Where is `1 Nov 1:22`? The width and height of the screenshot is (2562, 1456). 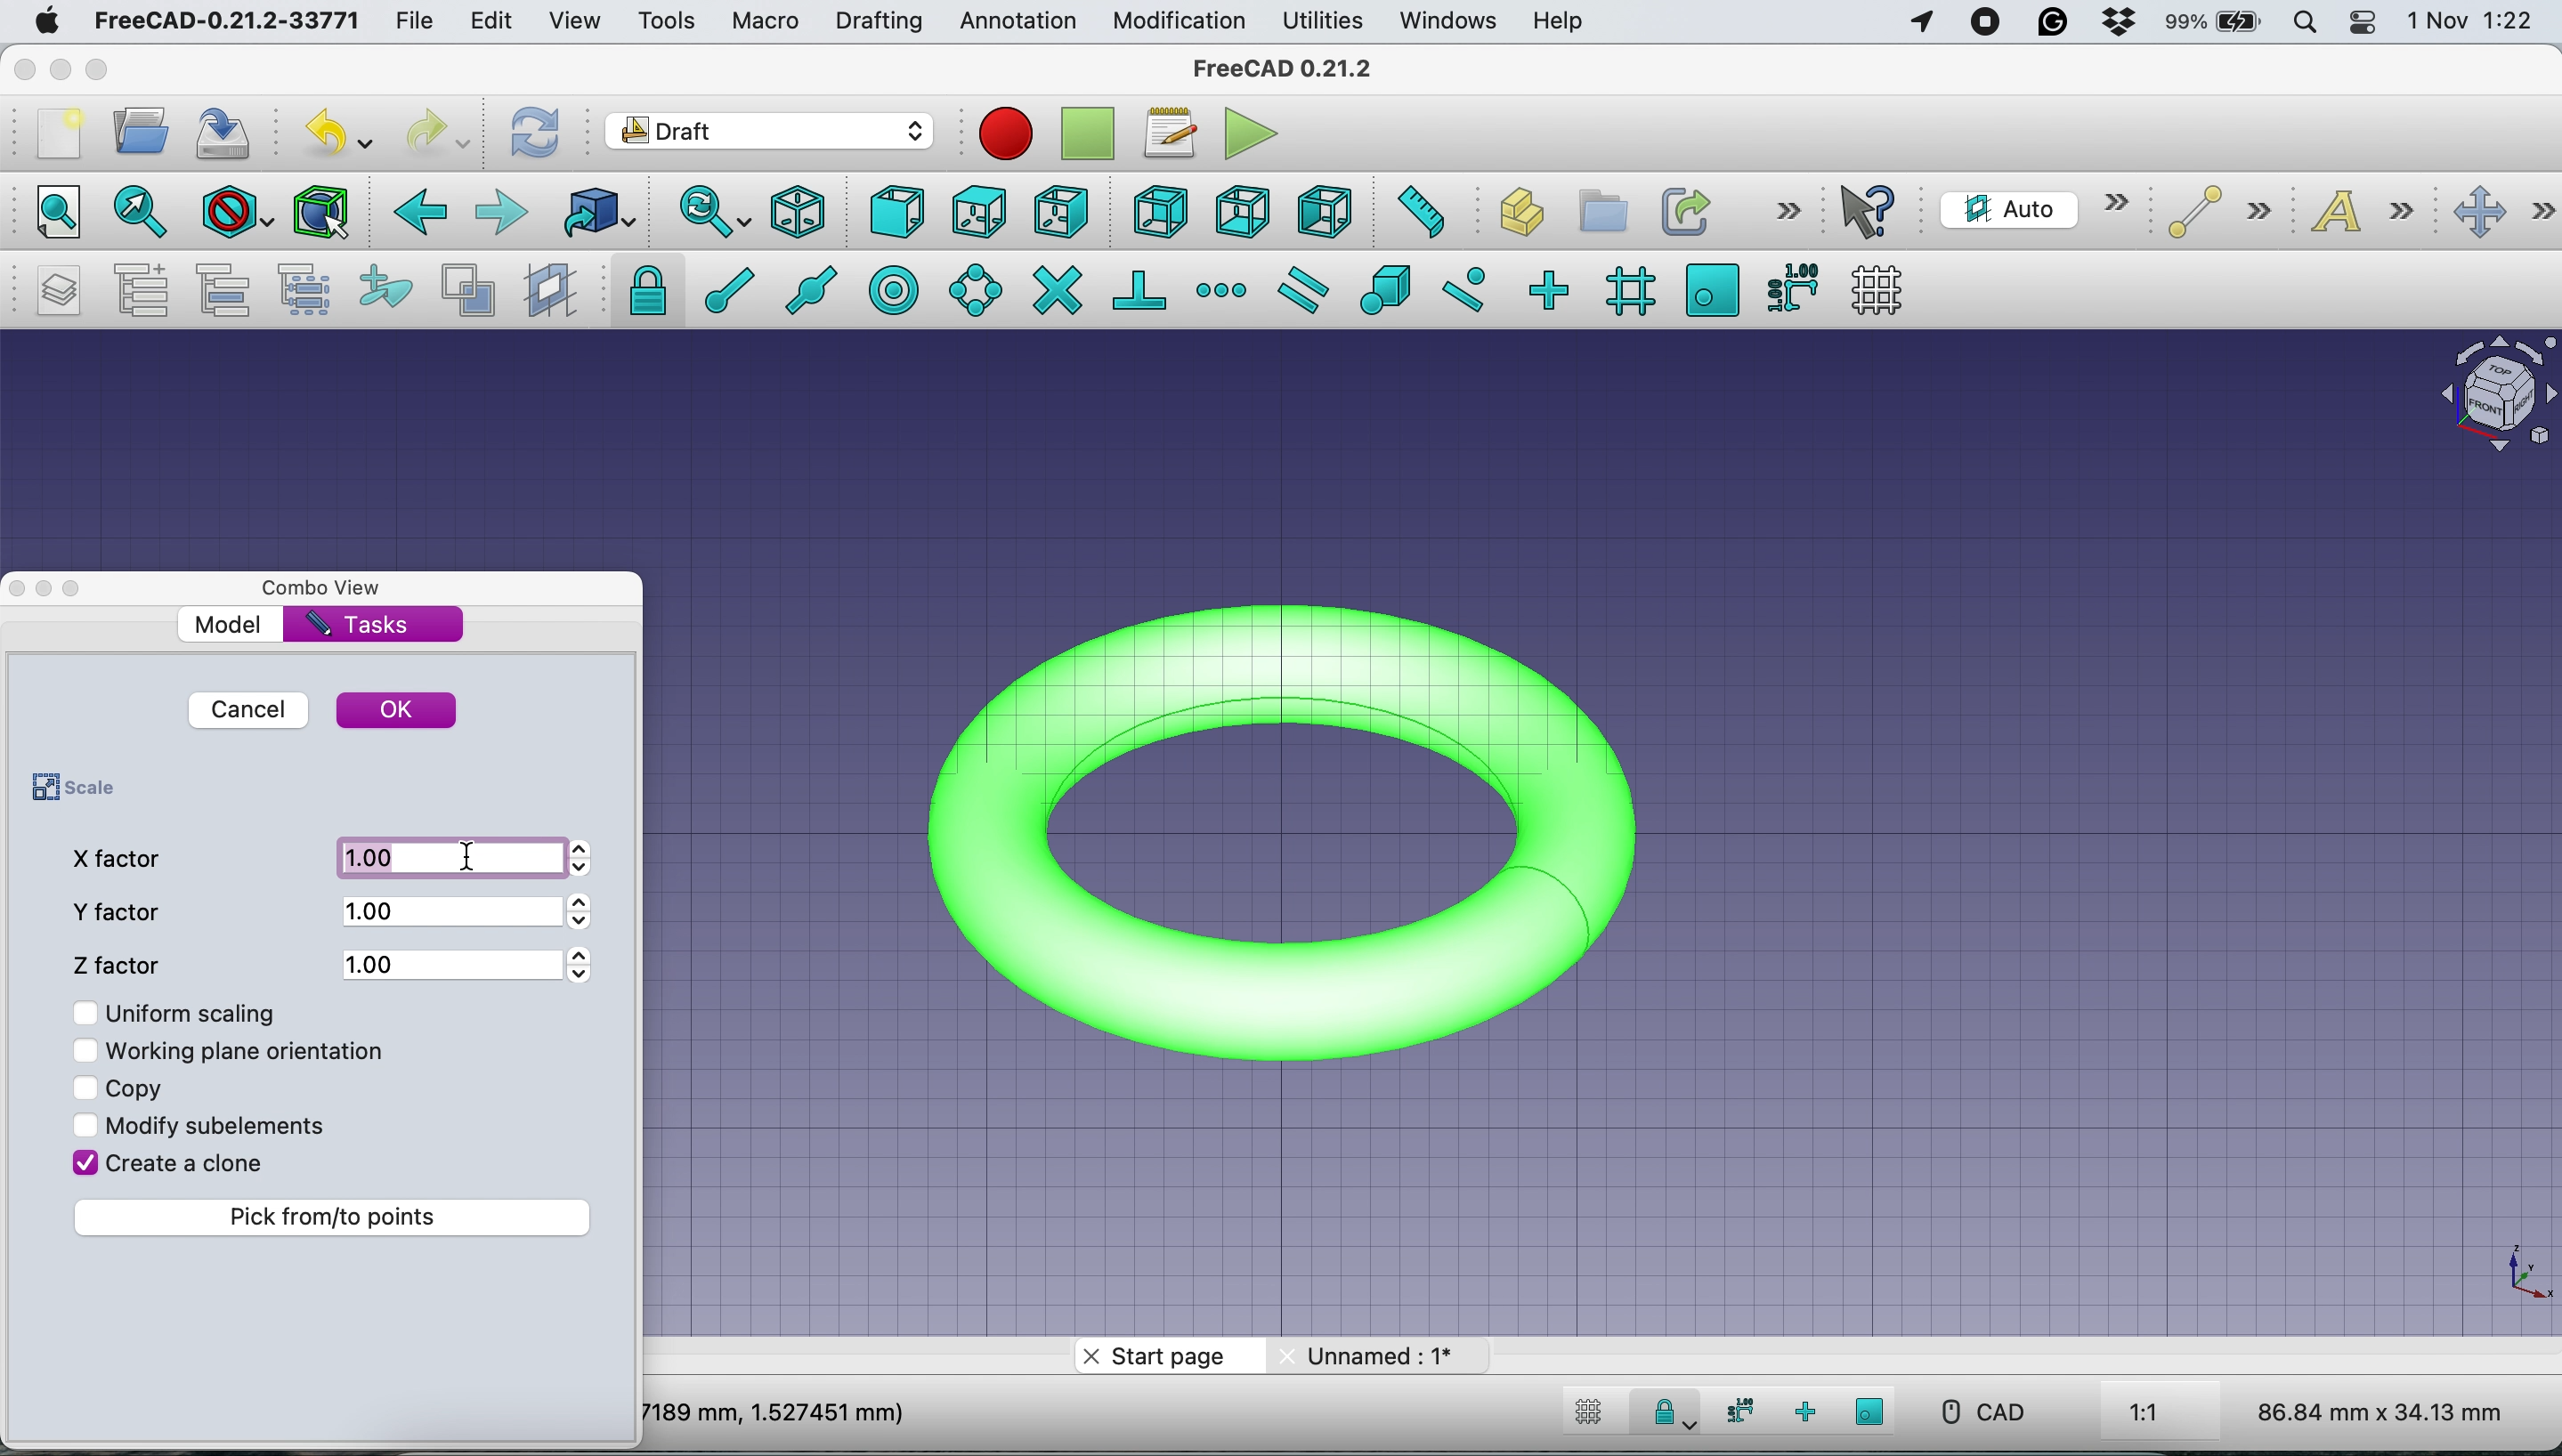 1 Nov 1:22 is located at coordinates (2468, 22).